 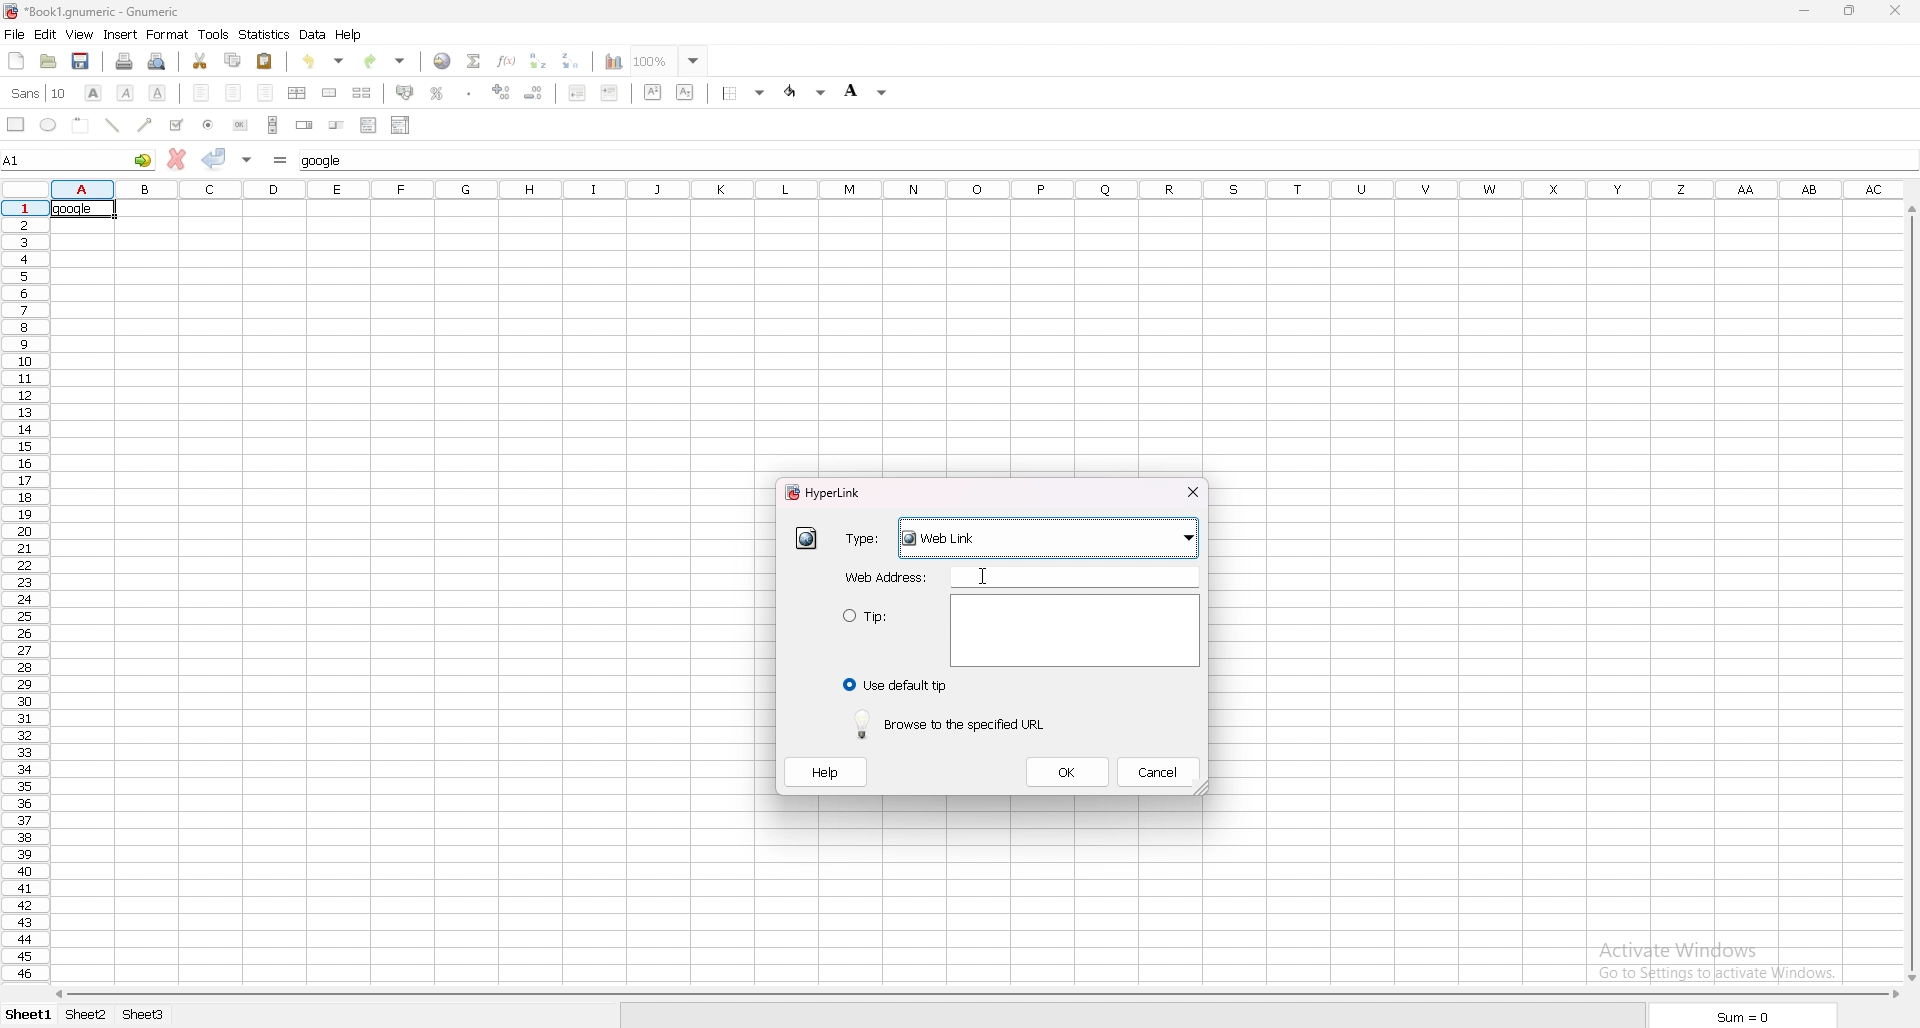 I want to click on accept change, so click(x=215, y=158).